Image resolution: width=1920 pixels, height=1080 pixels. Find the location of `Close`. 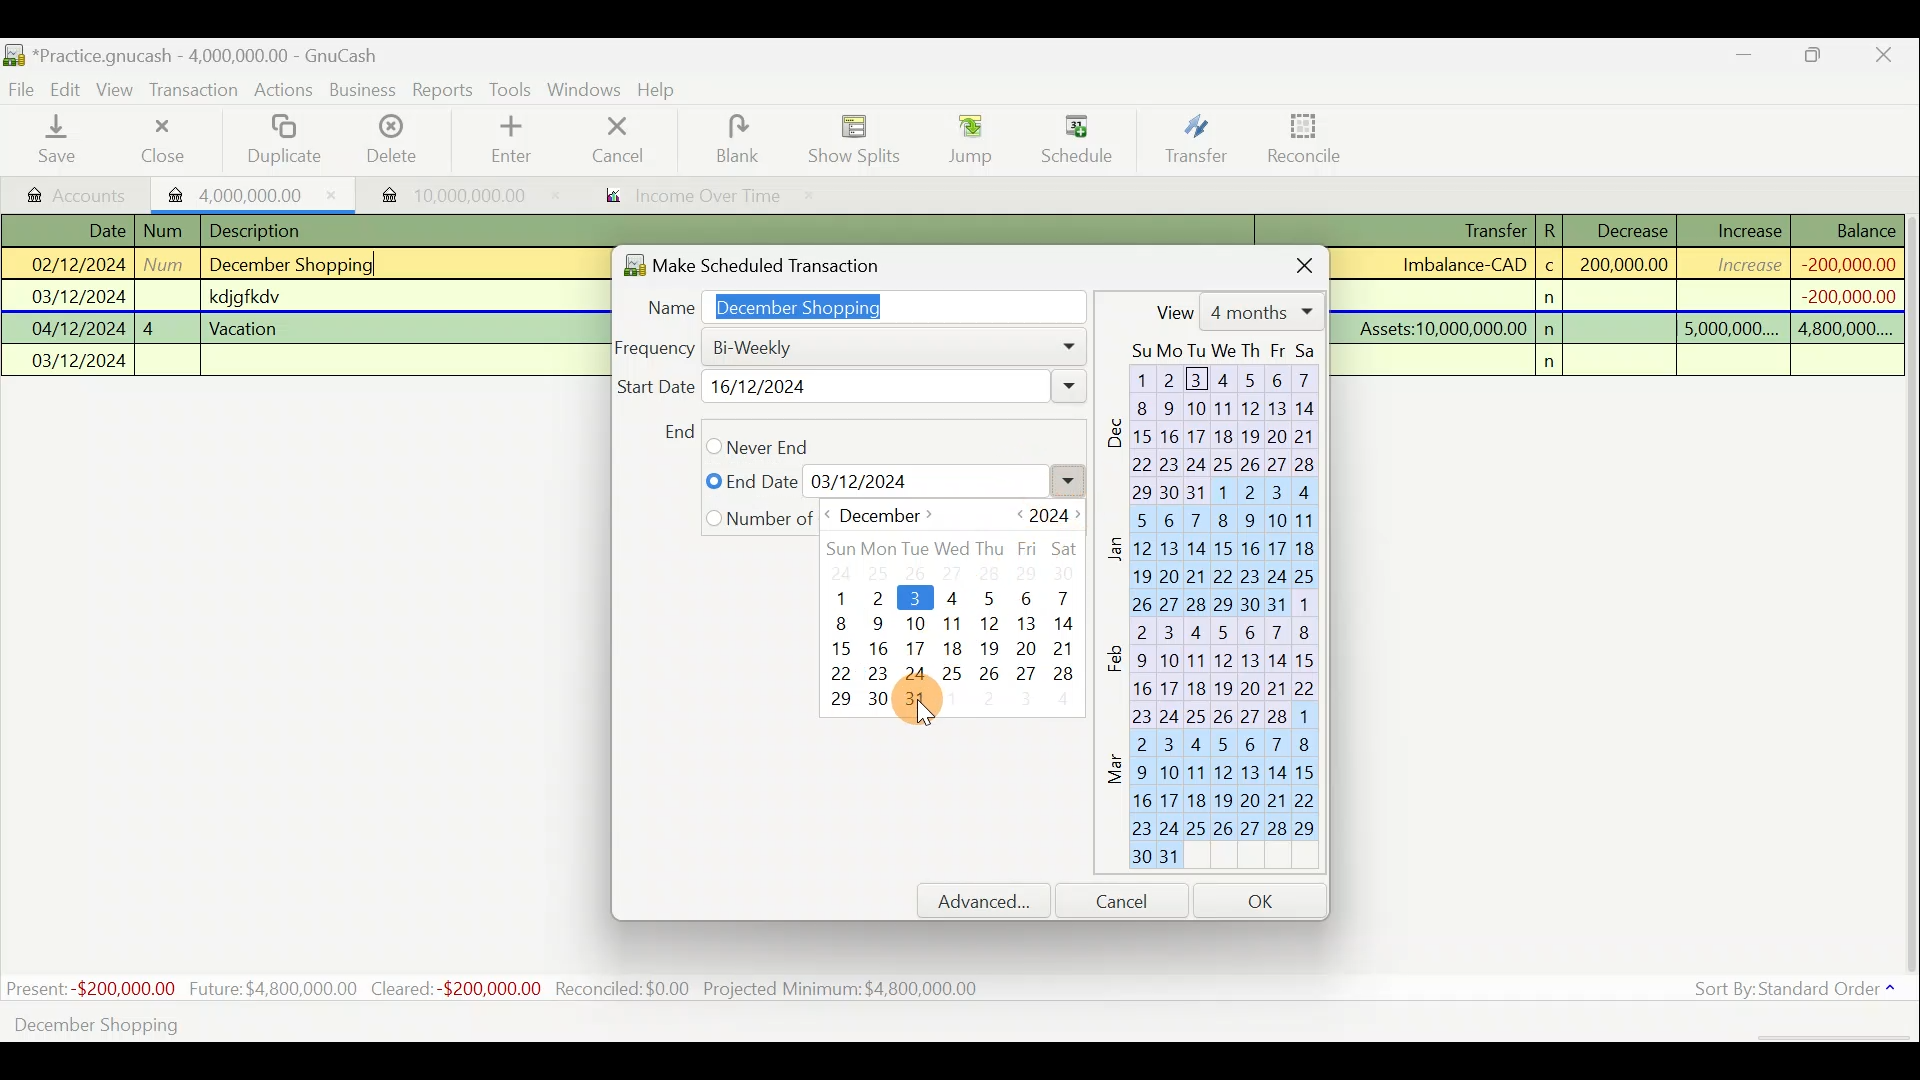

Close is located at coordinates (1885, 58).